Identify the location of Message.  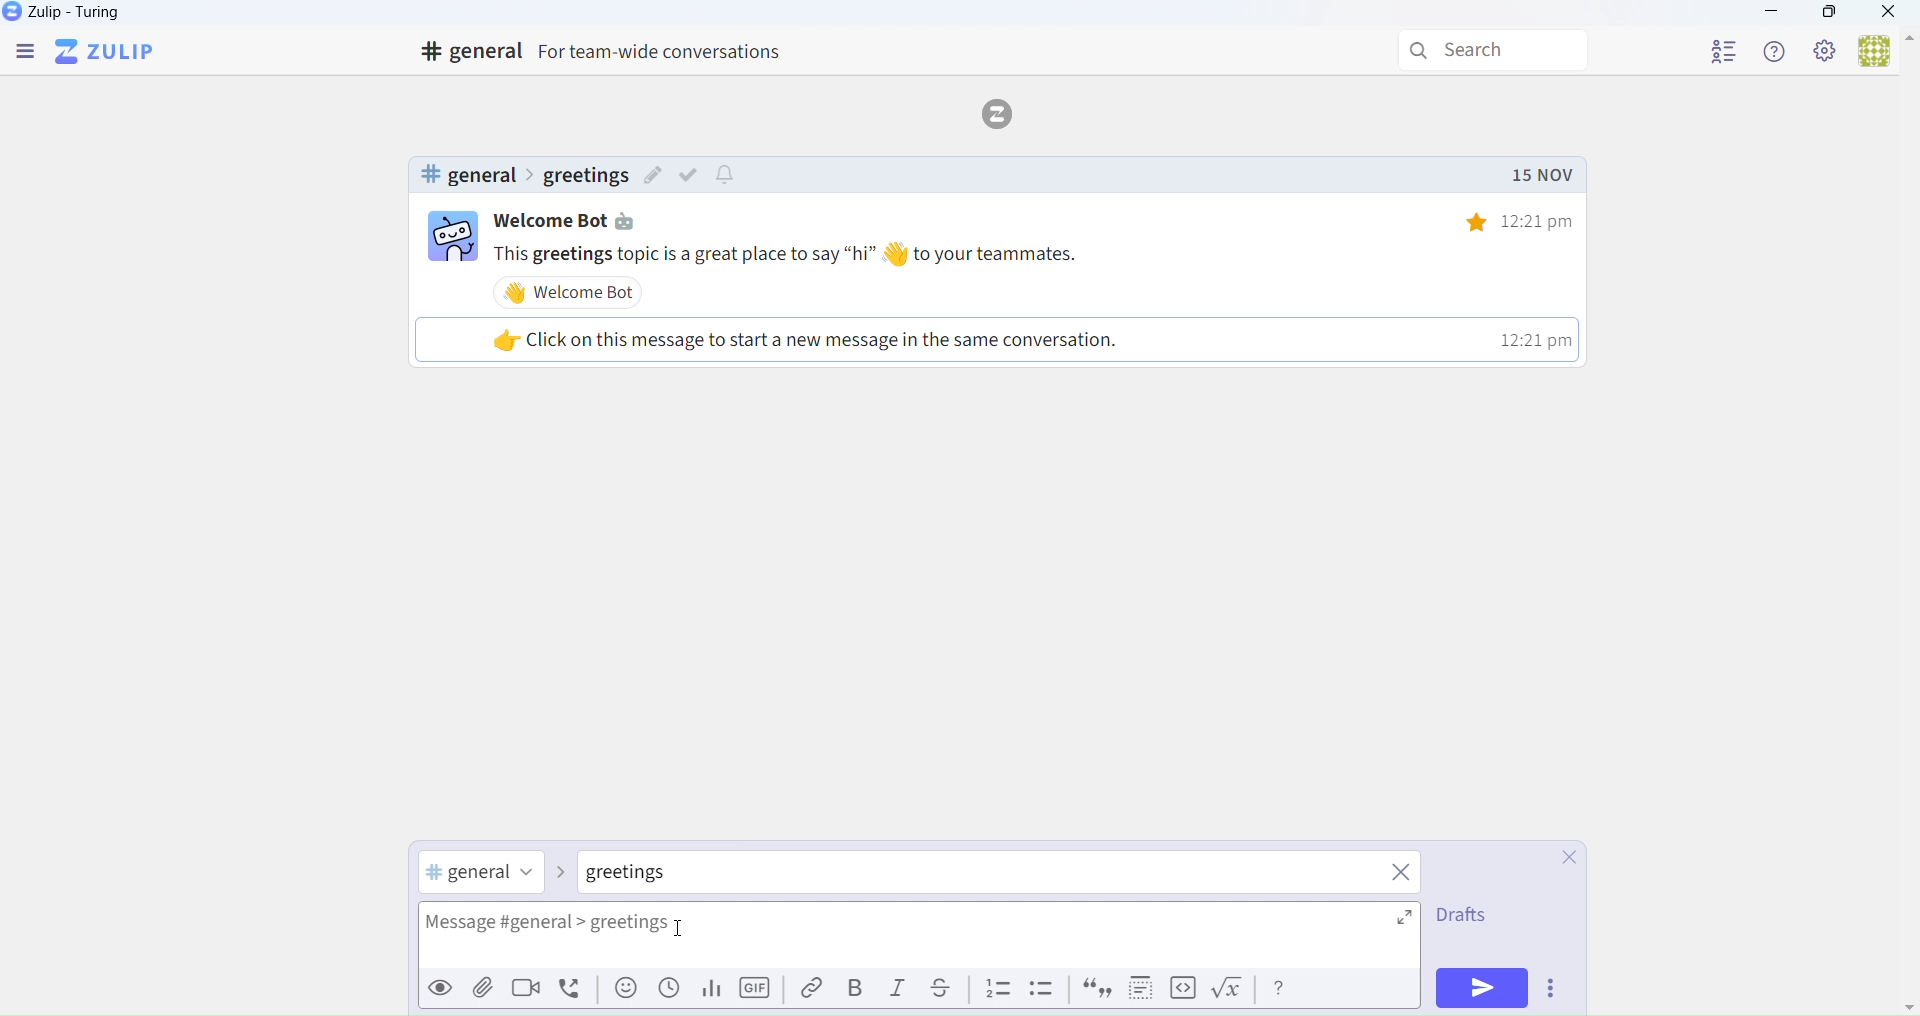
(926, 937).